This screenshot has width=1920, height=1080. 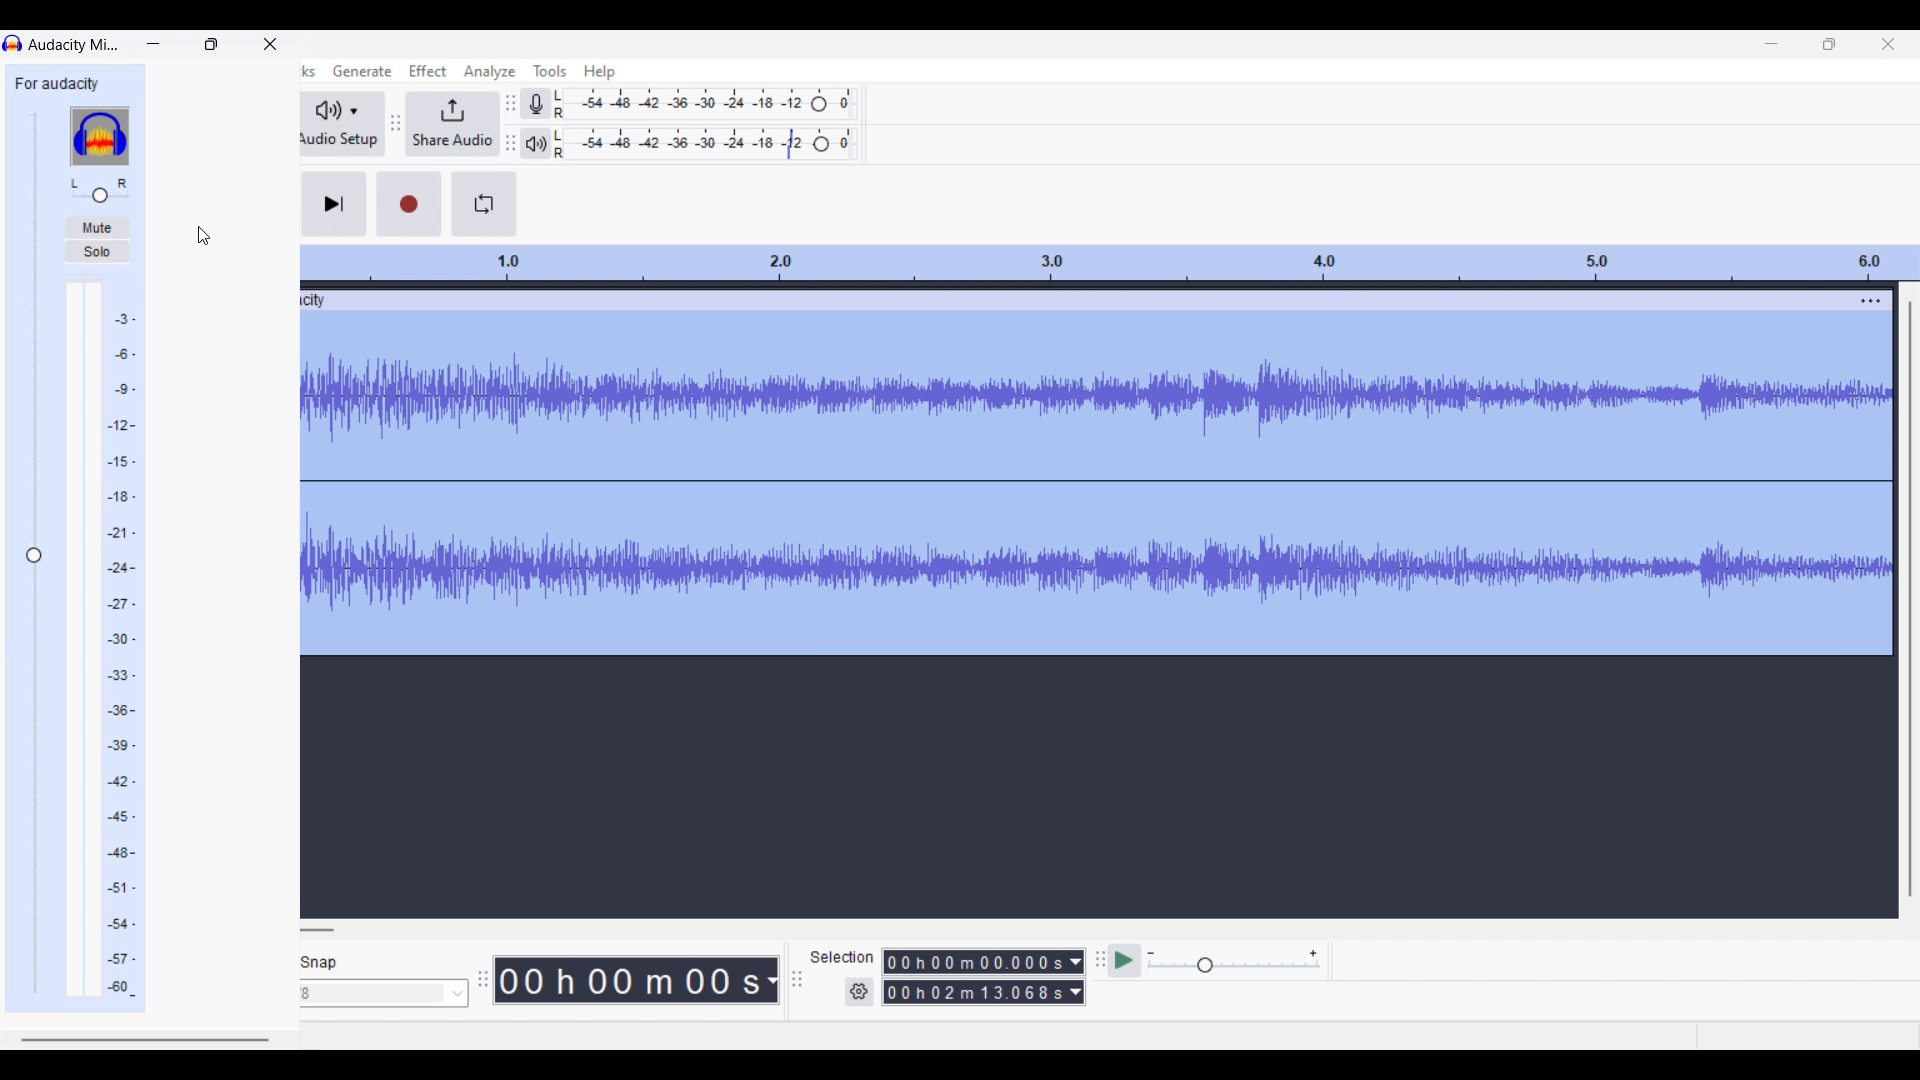 I want to click on Selection settings, so click(x=860, y=992).